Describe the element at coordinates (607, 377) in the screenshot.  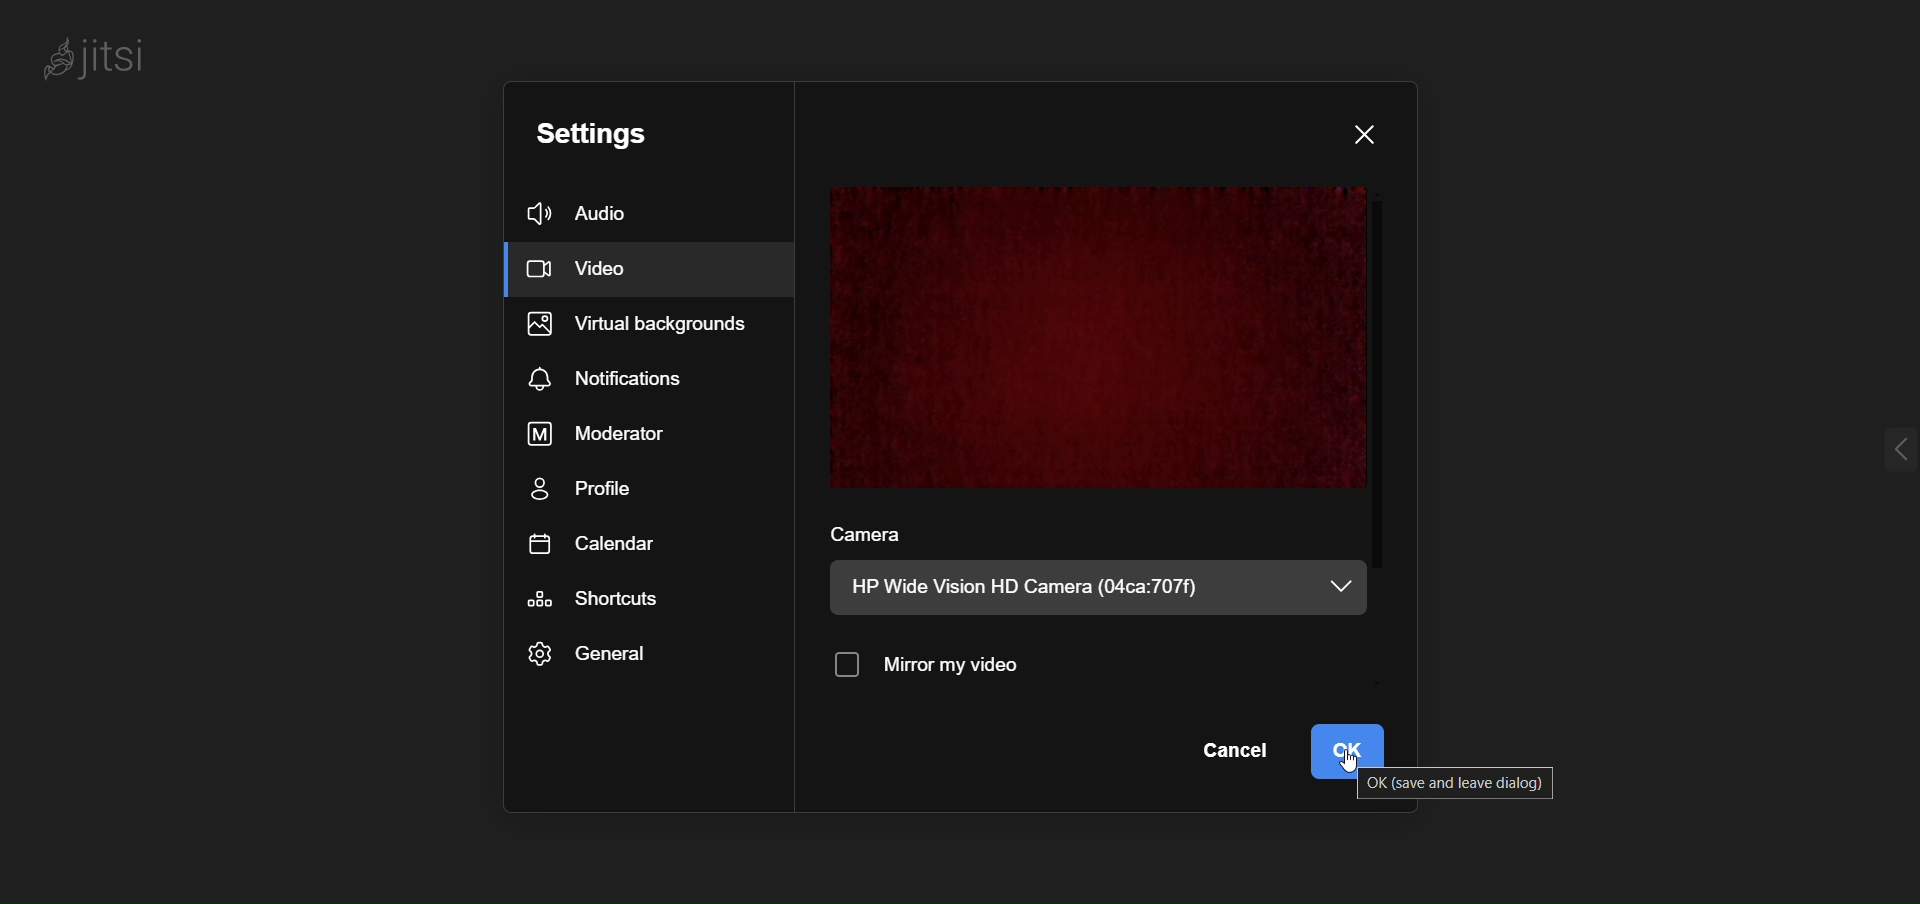
I see `notification` at that location.